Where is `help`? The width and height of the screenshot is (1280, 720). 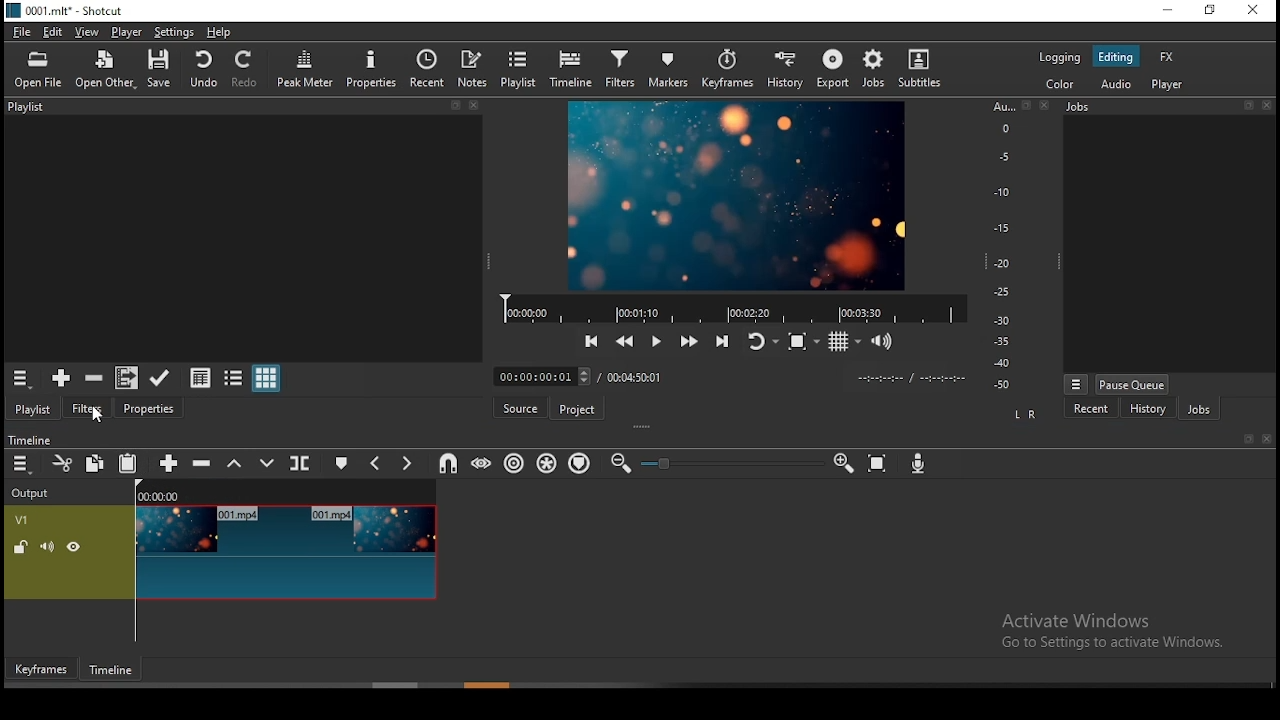
help is located at coordinates (224, 32).